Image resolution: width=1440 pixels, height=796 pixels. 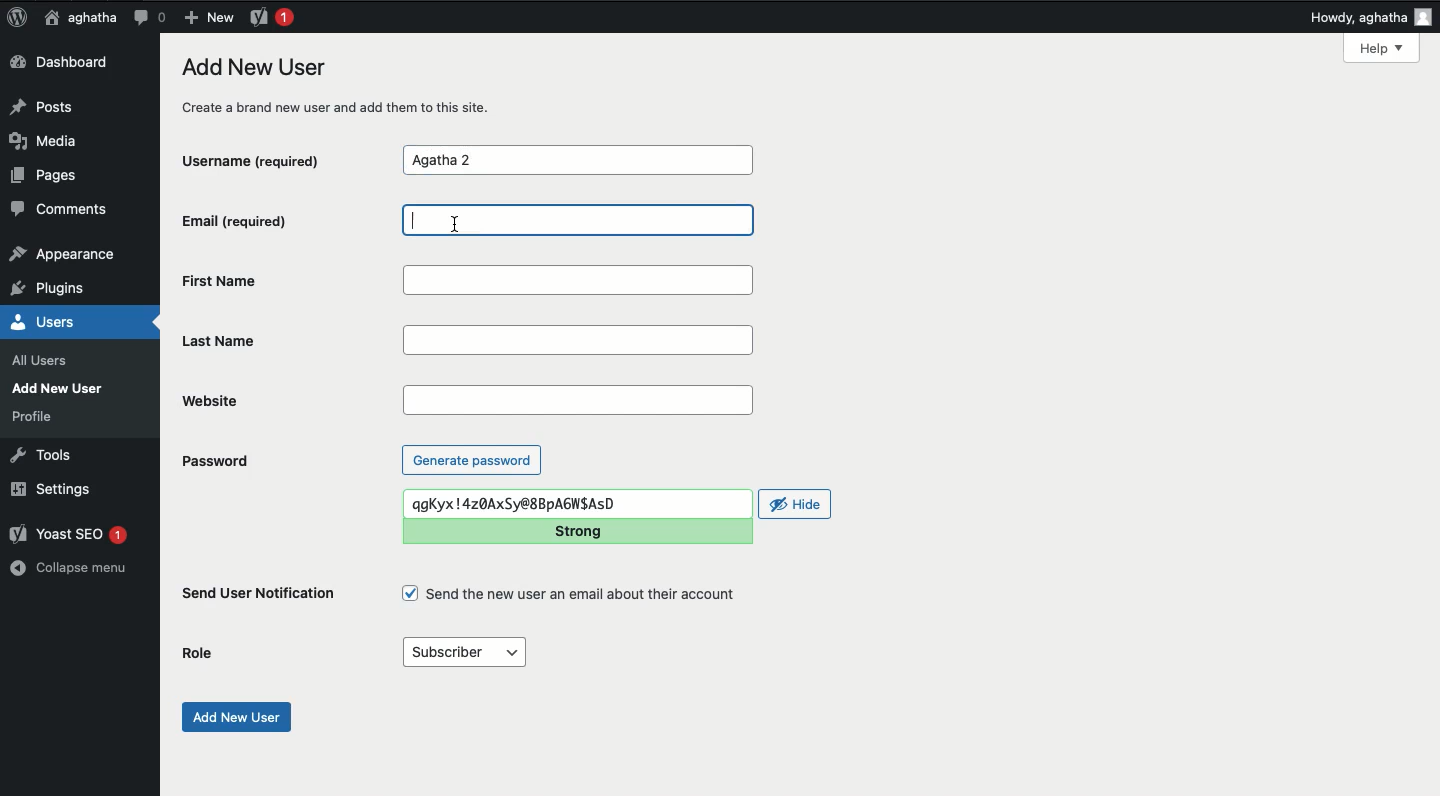 I want to click on Email (required), so click(x=269, y=220).